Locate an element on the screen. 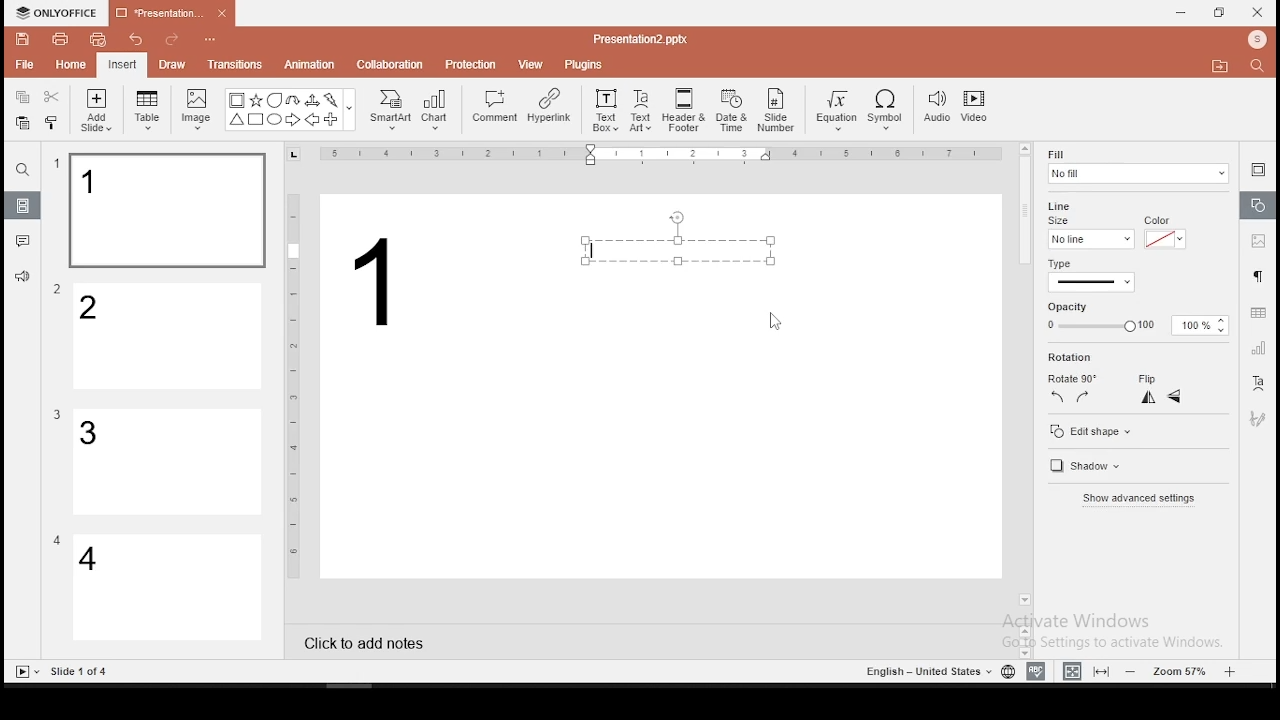 Image resolution: width=1280 pixels, height=720 pixels. insert is located at coordinates (121, 64).